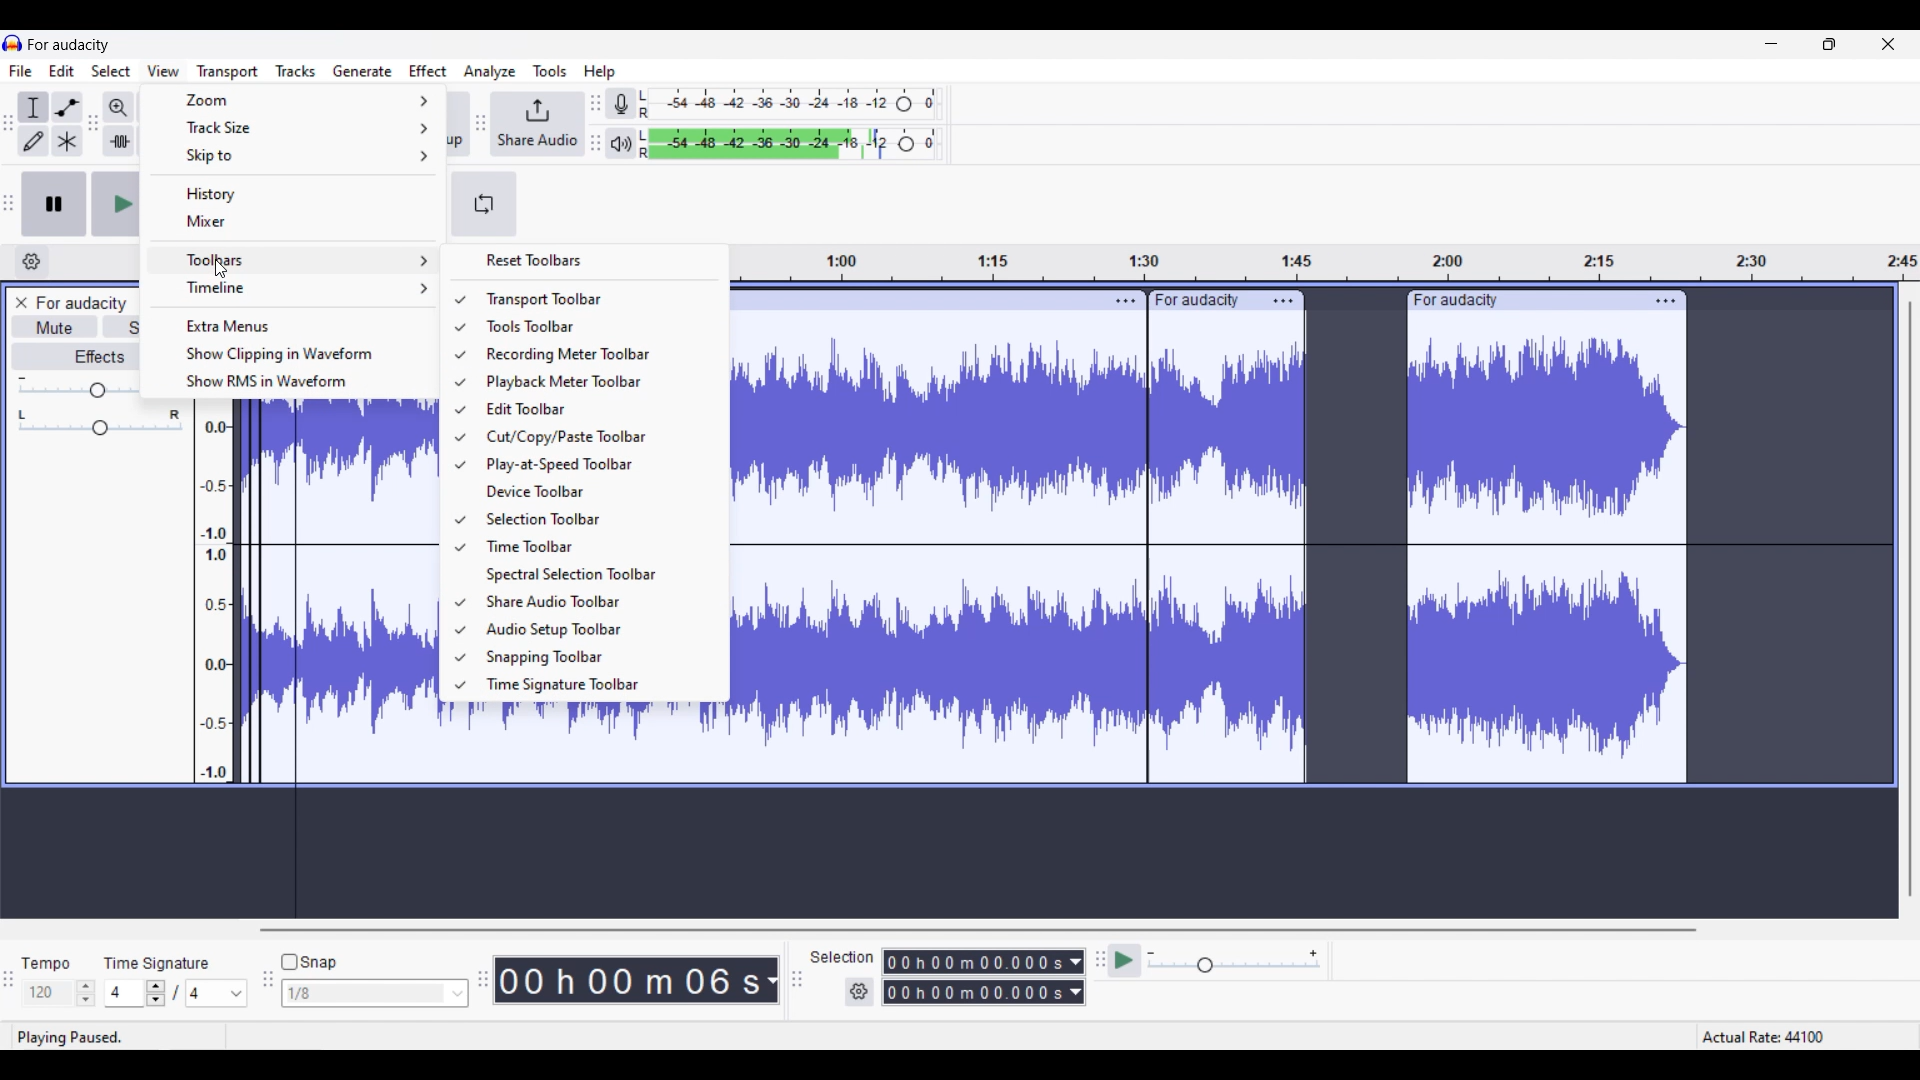  Describe the element at coordinates (1284, 300) in the screenshot. I see `track options` at that location.